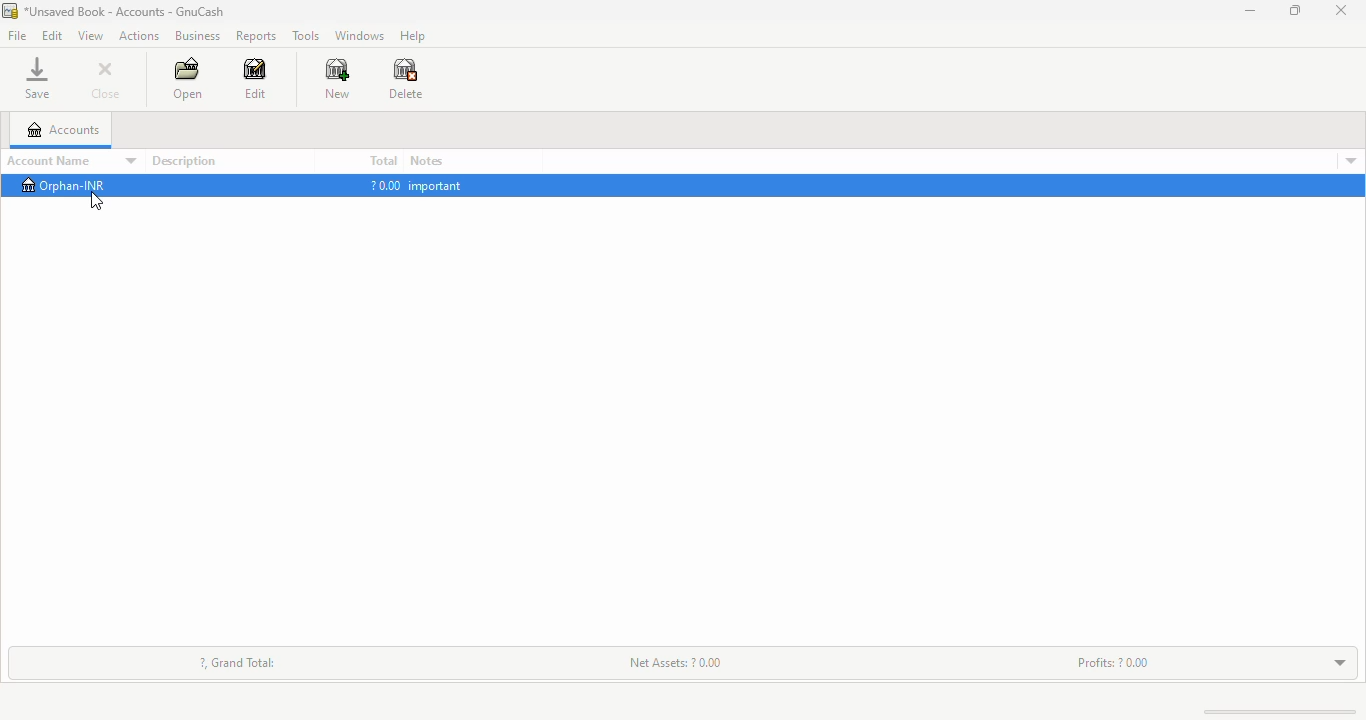 This screenshot has width=1366, height=720. Describe the element at coordinates (1340, 10) in the screenshot. I see `close` at that location.